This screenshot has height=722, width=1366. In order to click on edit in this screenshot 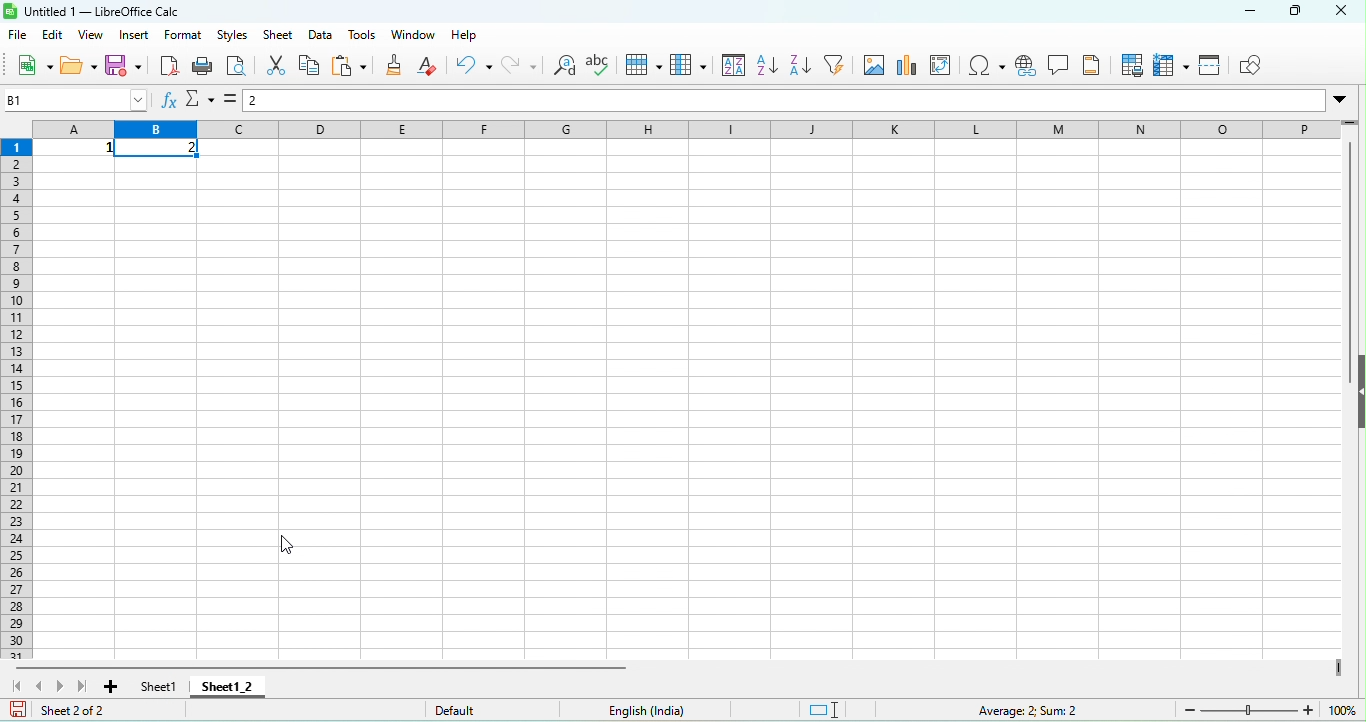, I will do `click(54, 36)`.